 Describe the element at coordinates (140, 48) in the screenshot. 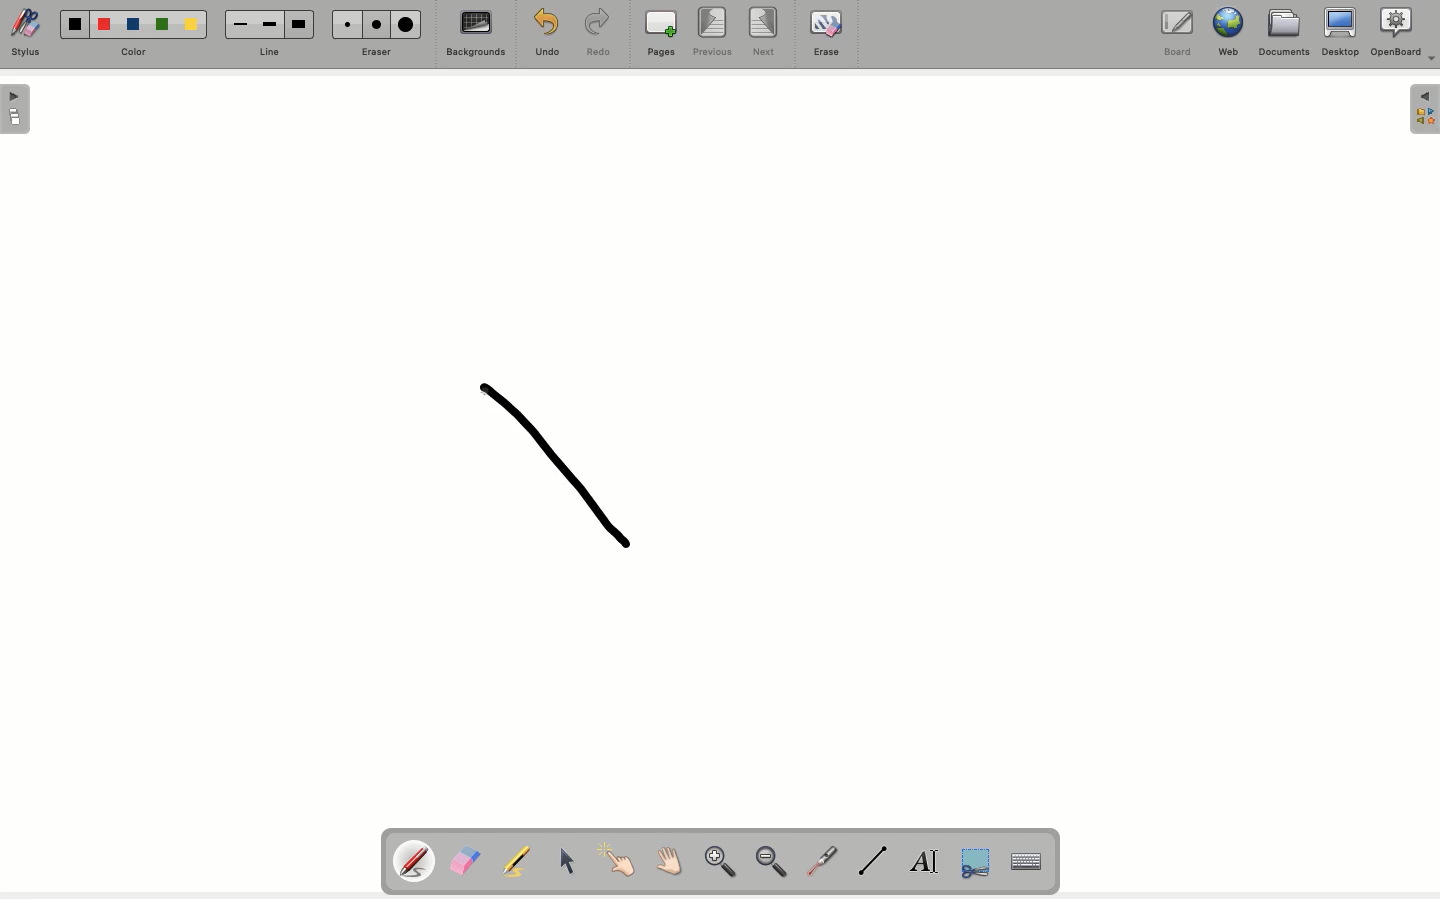

I see `Color` at that location.